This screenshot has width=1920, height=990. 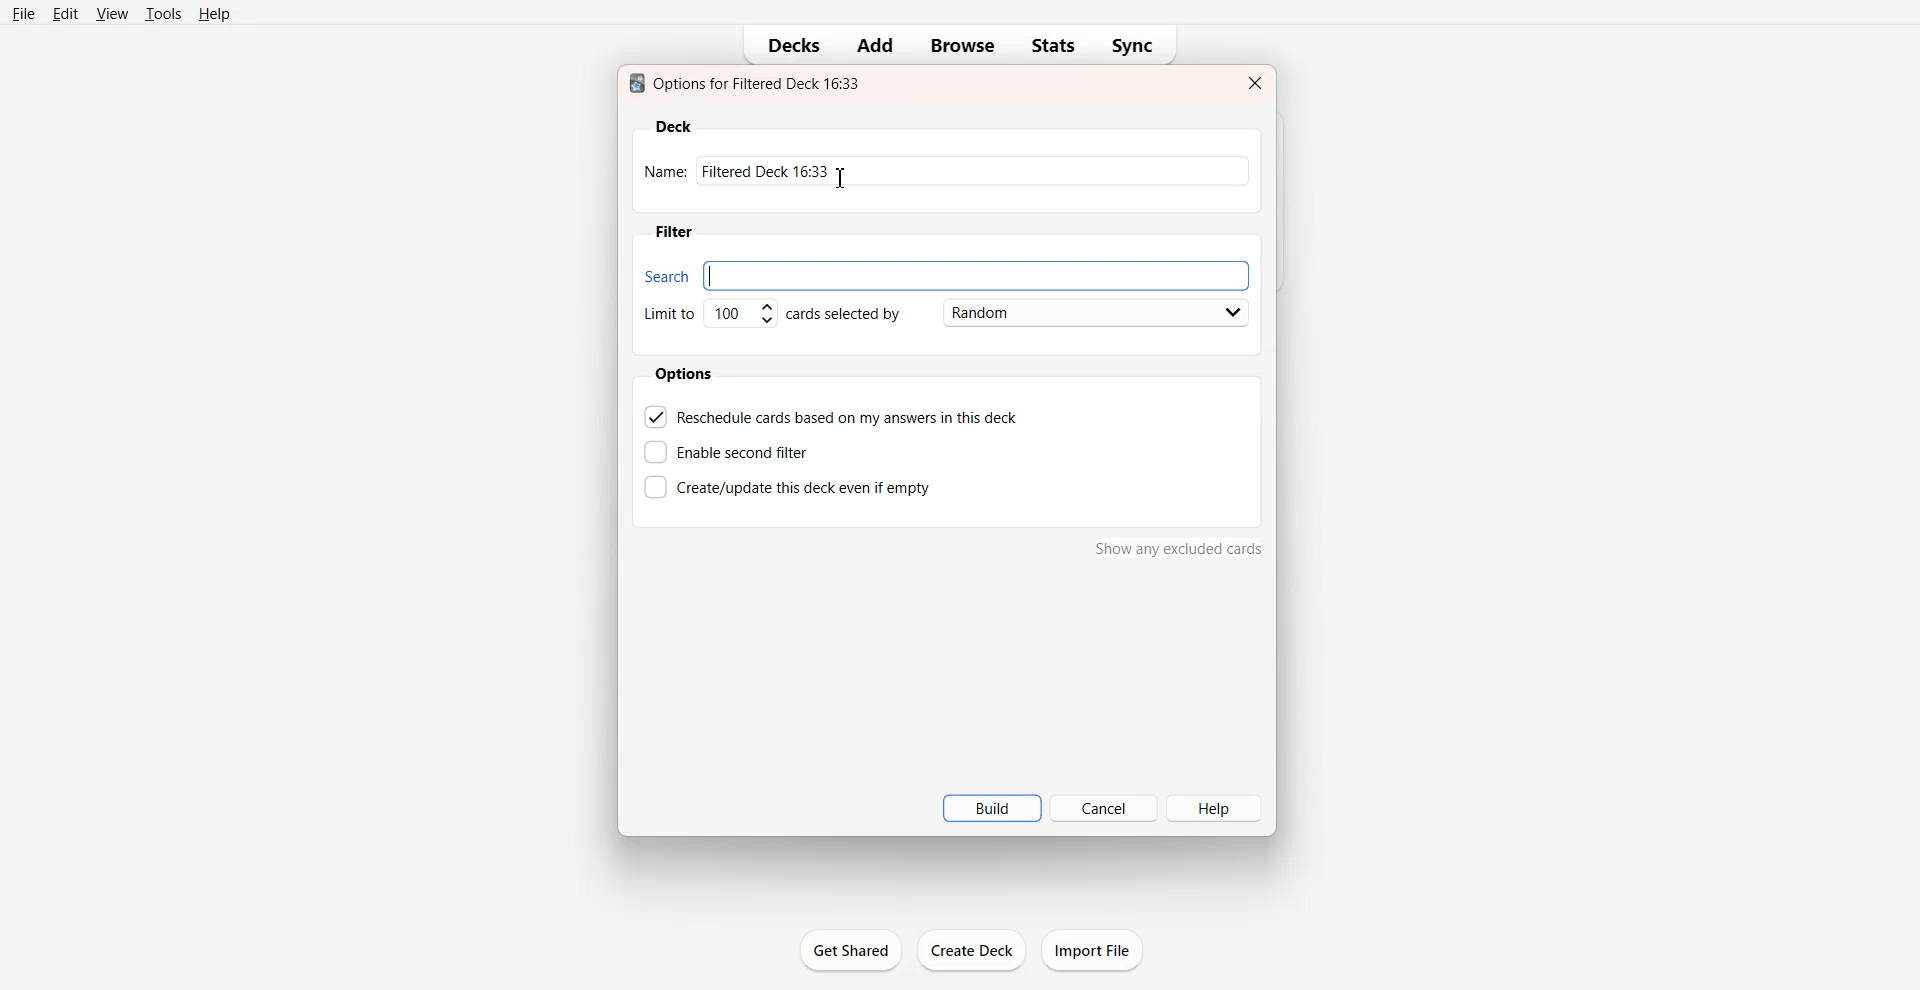 I want to click on File, so click(x=24, y=13).